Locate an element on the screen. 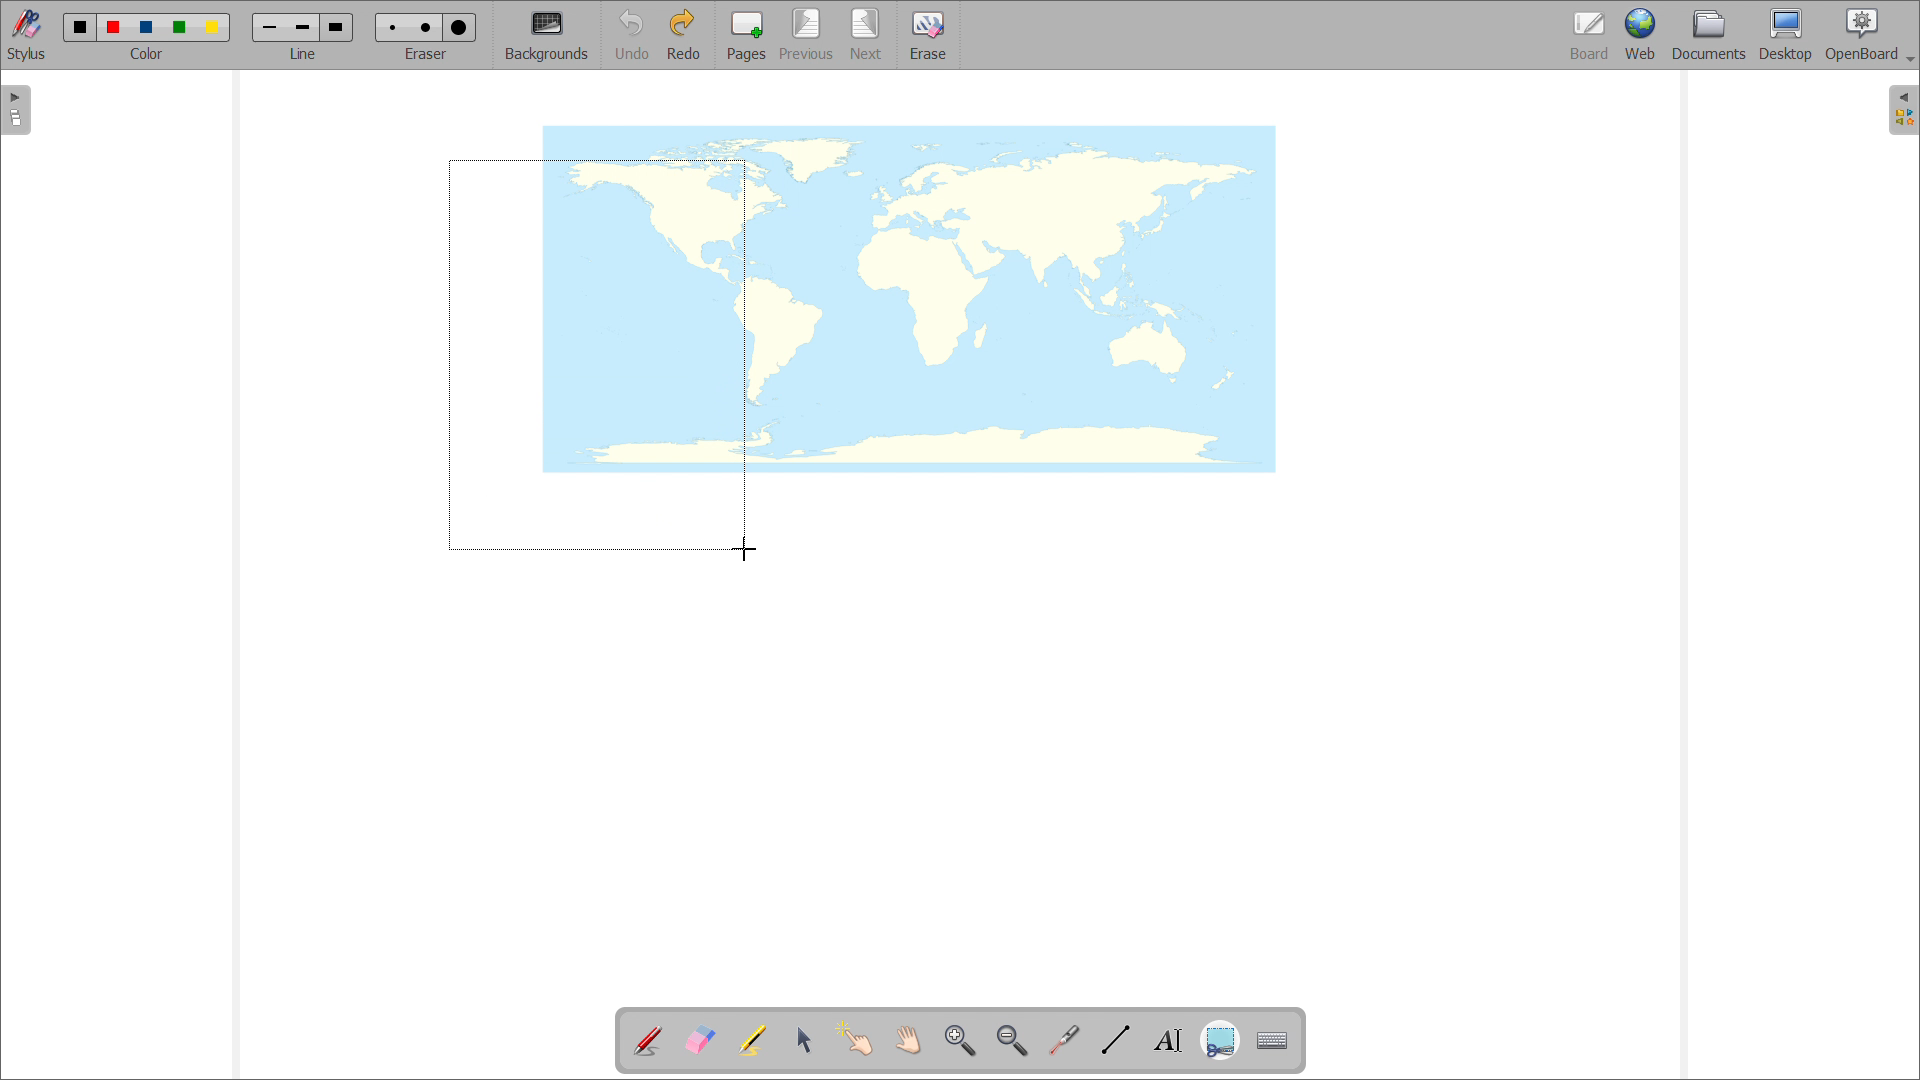 This screenshot has height=1080, width=1920. line is located at coordinates (303, 53).